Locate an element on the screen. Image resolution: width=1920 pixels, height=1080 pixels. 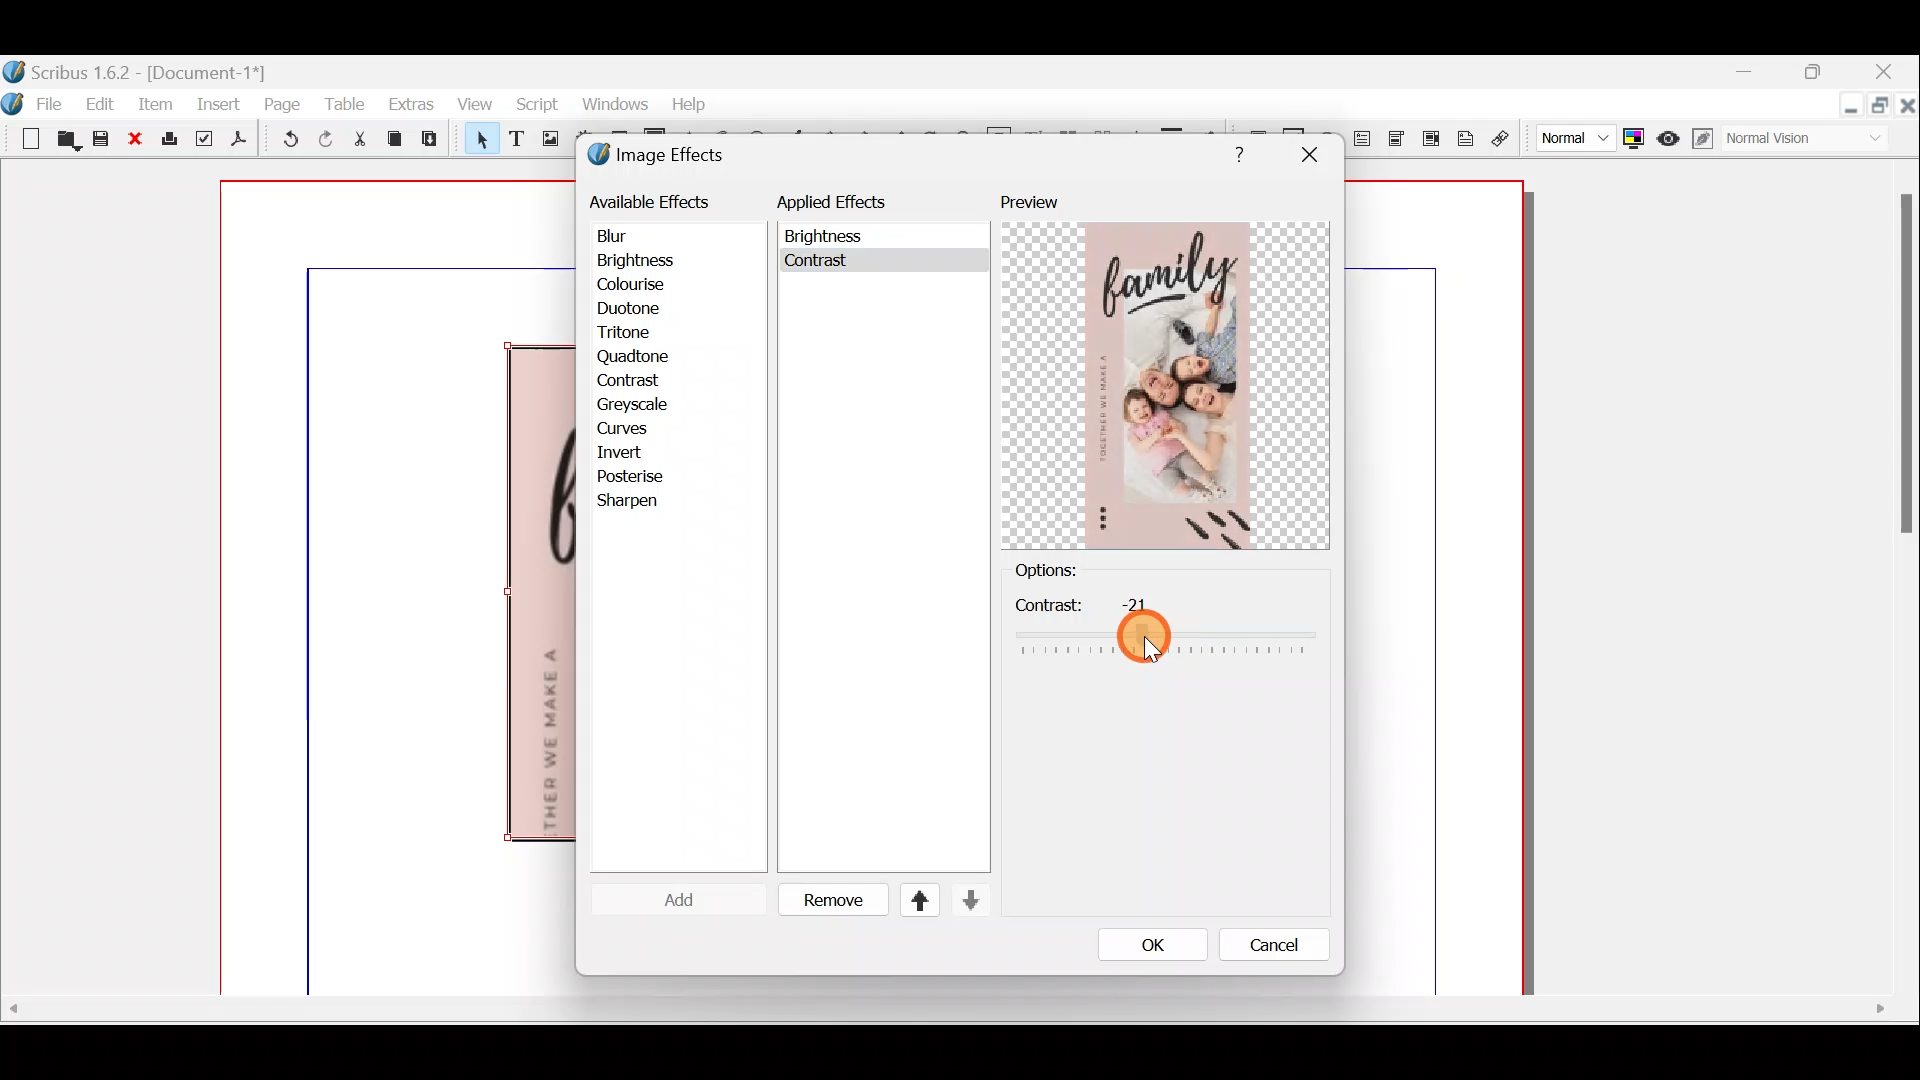
Options is located at coordinates (1079, 571).